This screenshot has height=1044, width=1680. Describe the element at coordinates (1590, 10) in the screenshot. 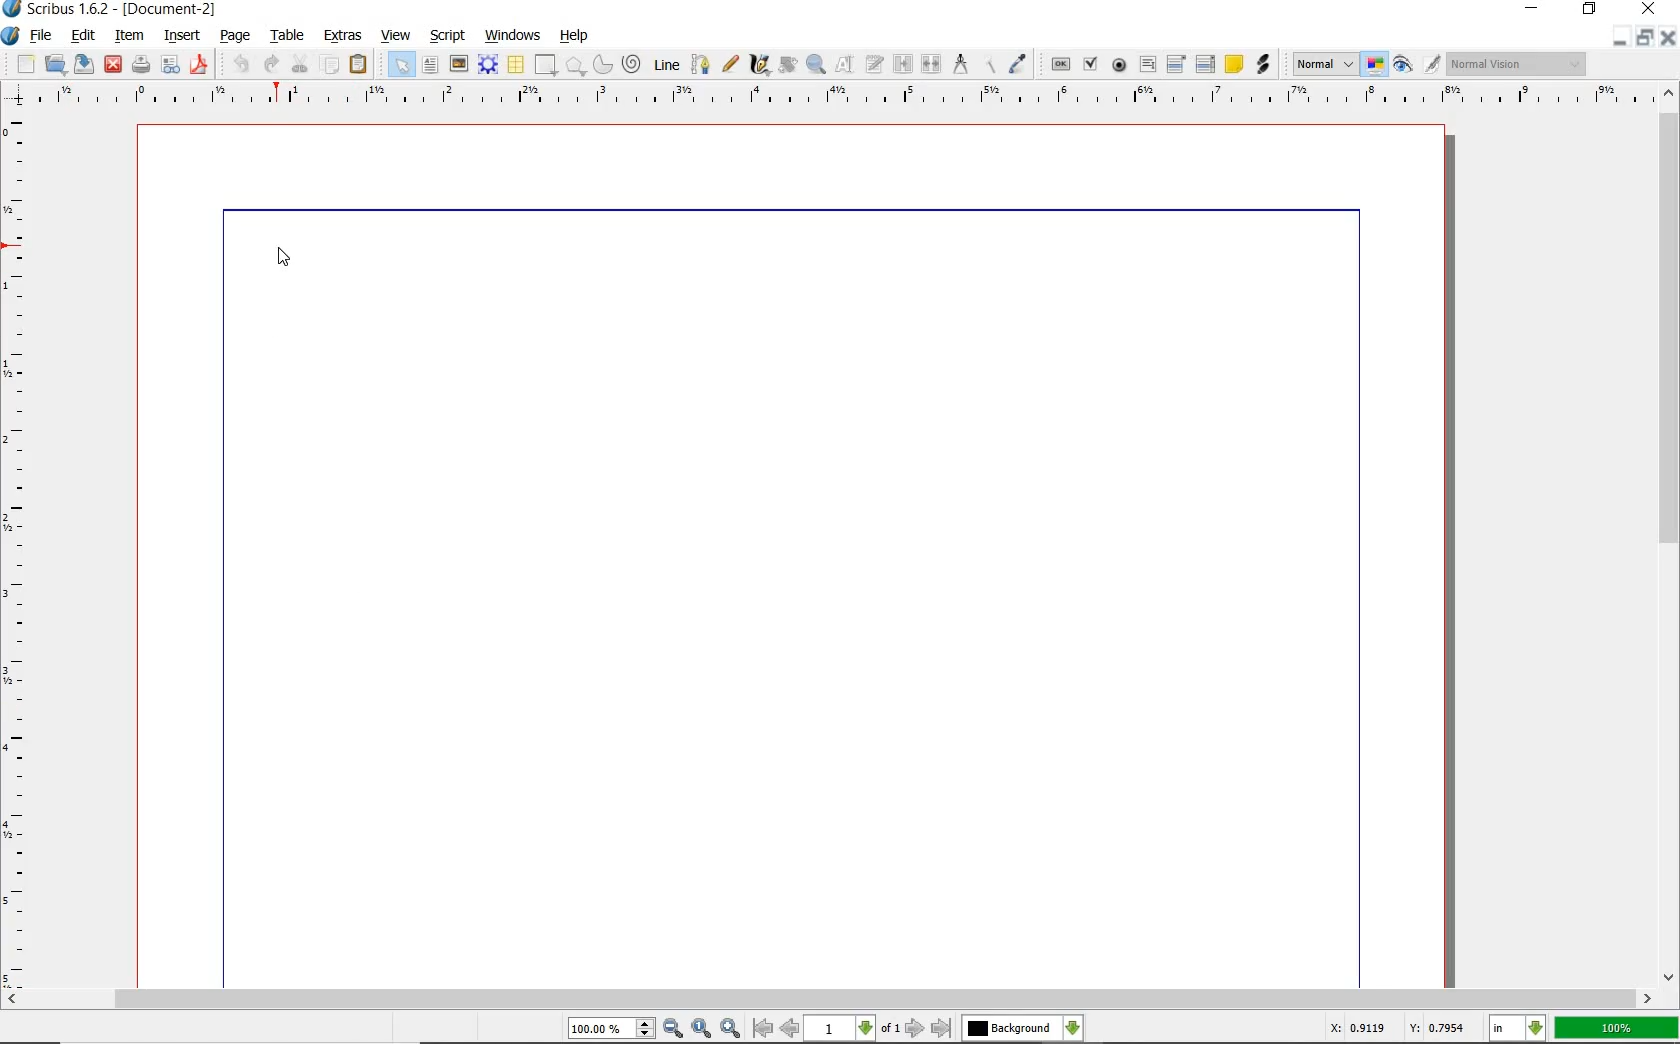

I see `restore` at that location.